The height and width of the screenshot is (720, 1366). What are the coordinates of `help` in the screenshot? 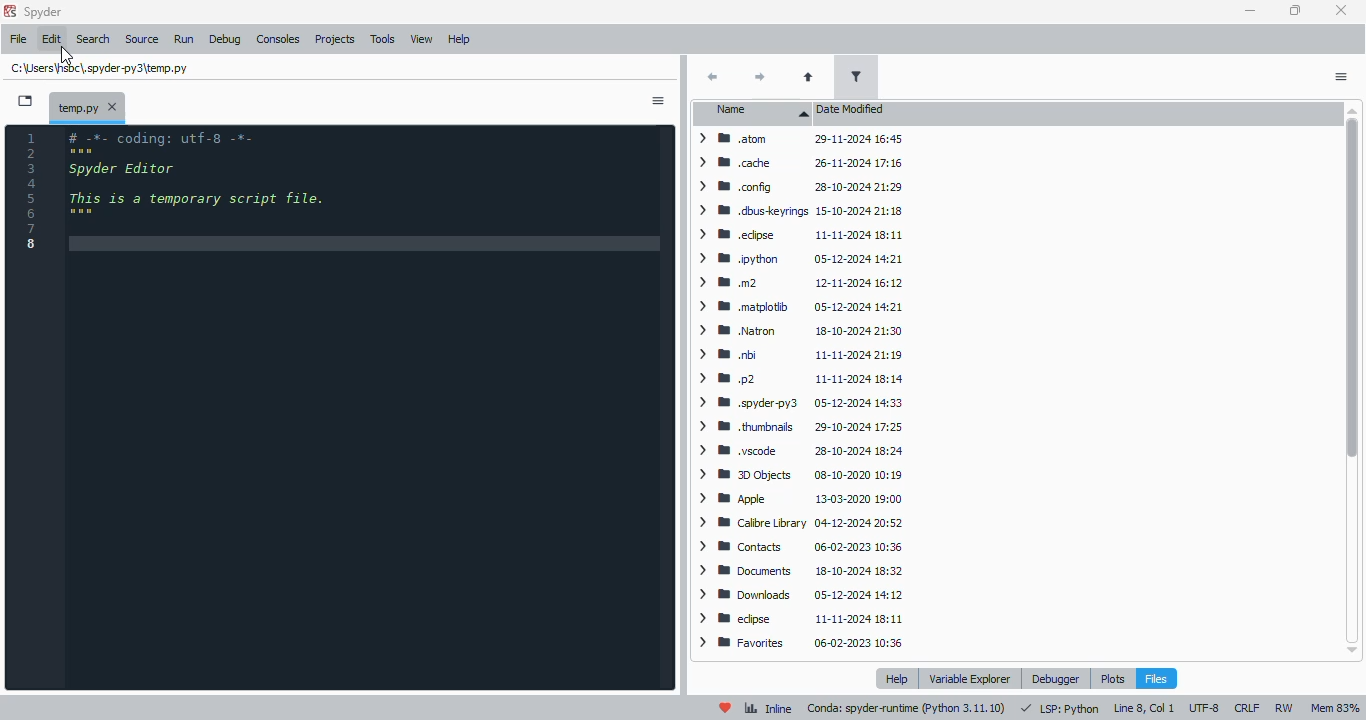 It's located at (460, 39).